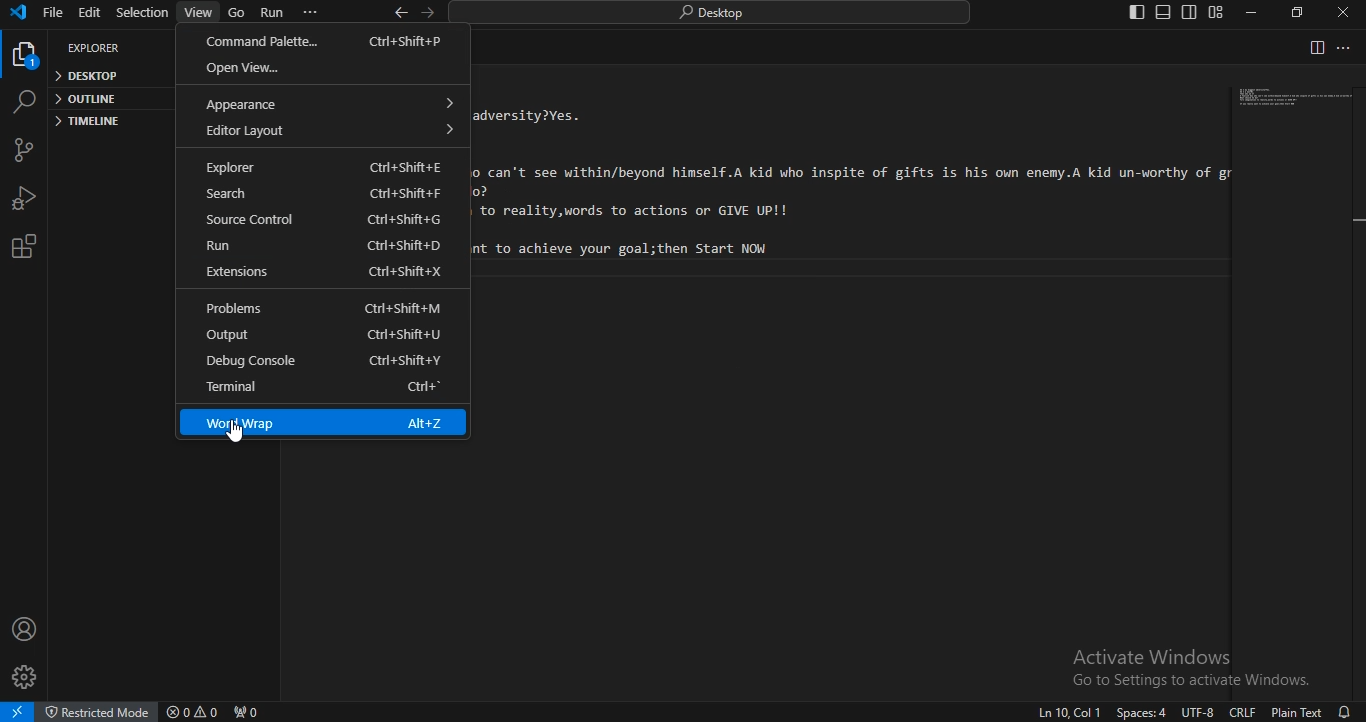 The width and height of the screenshot is (1366, 722). Describe the element at coordinates (318, 309) in the screenshot. I see `problems` at that location.